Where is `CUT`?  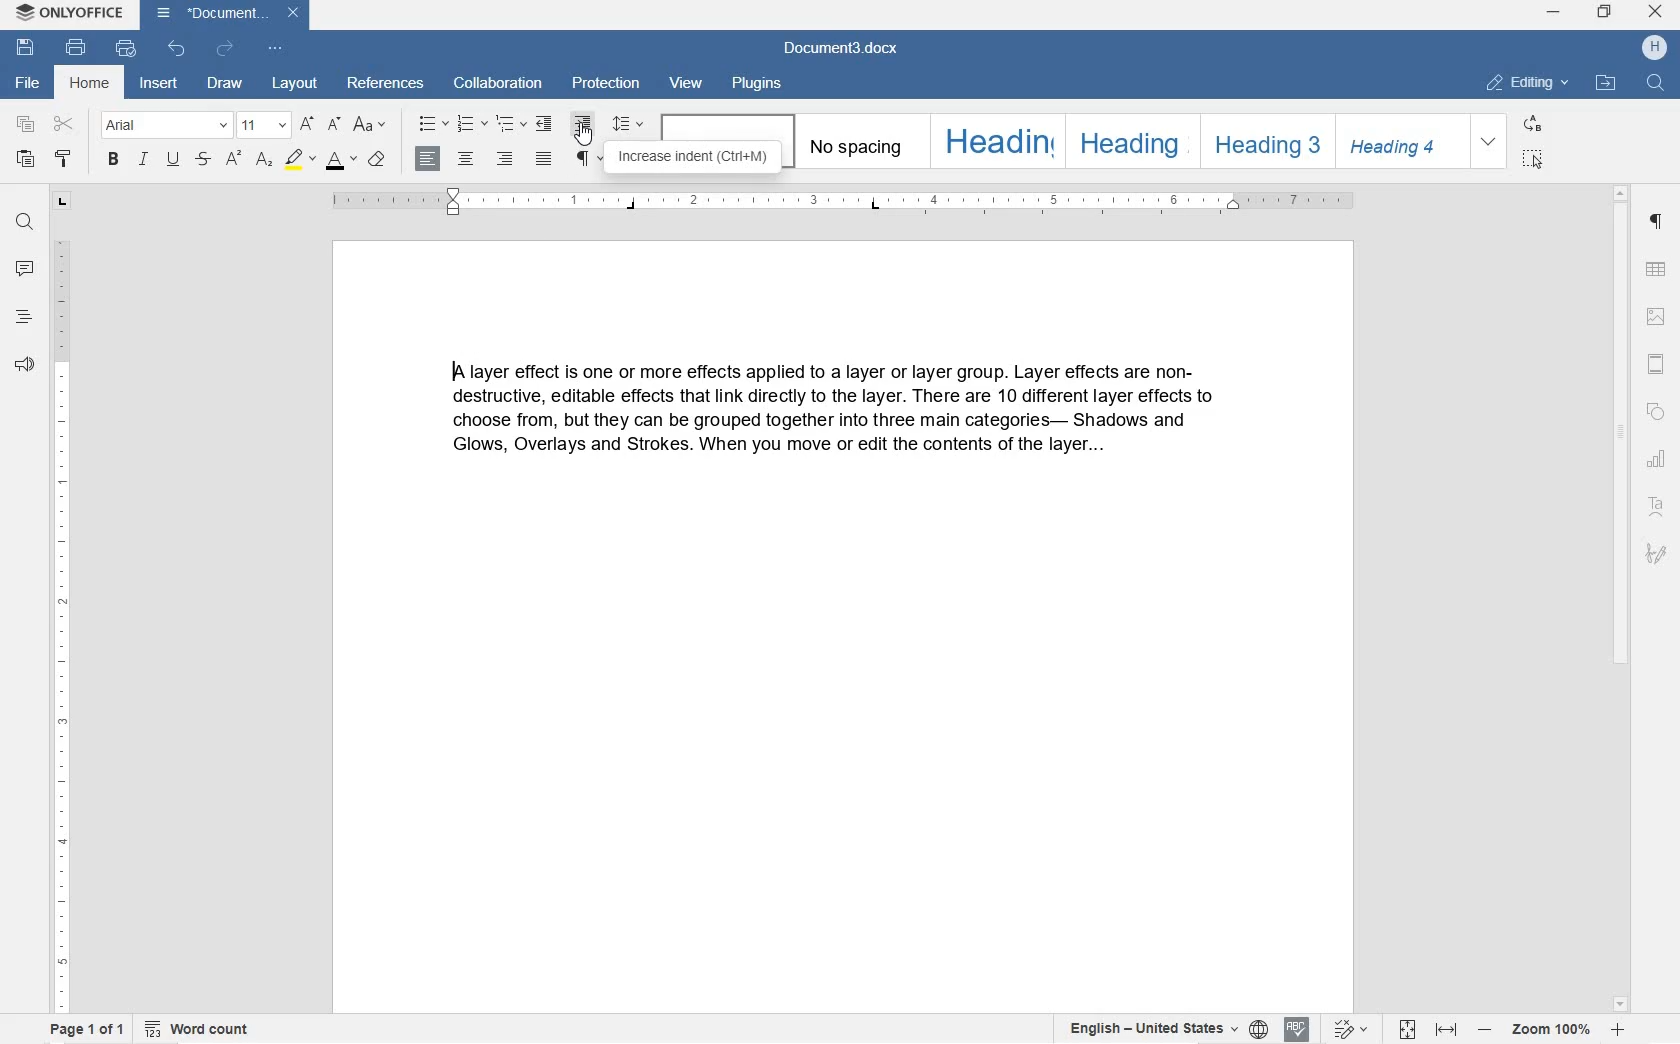 CUT is located at coordinates (66, 125).